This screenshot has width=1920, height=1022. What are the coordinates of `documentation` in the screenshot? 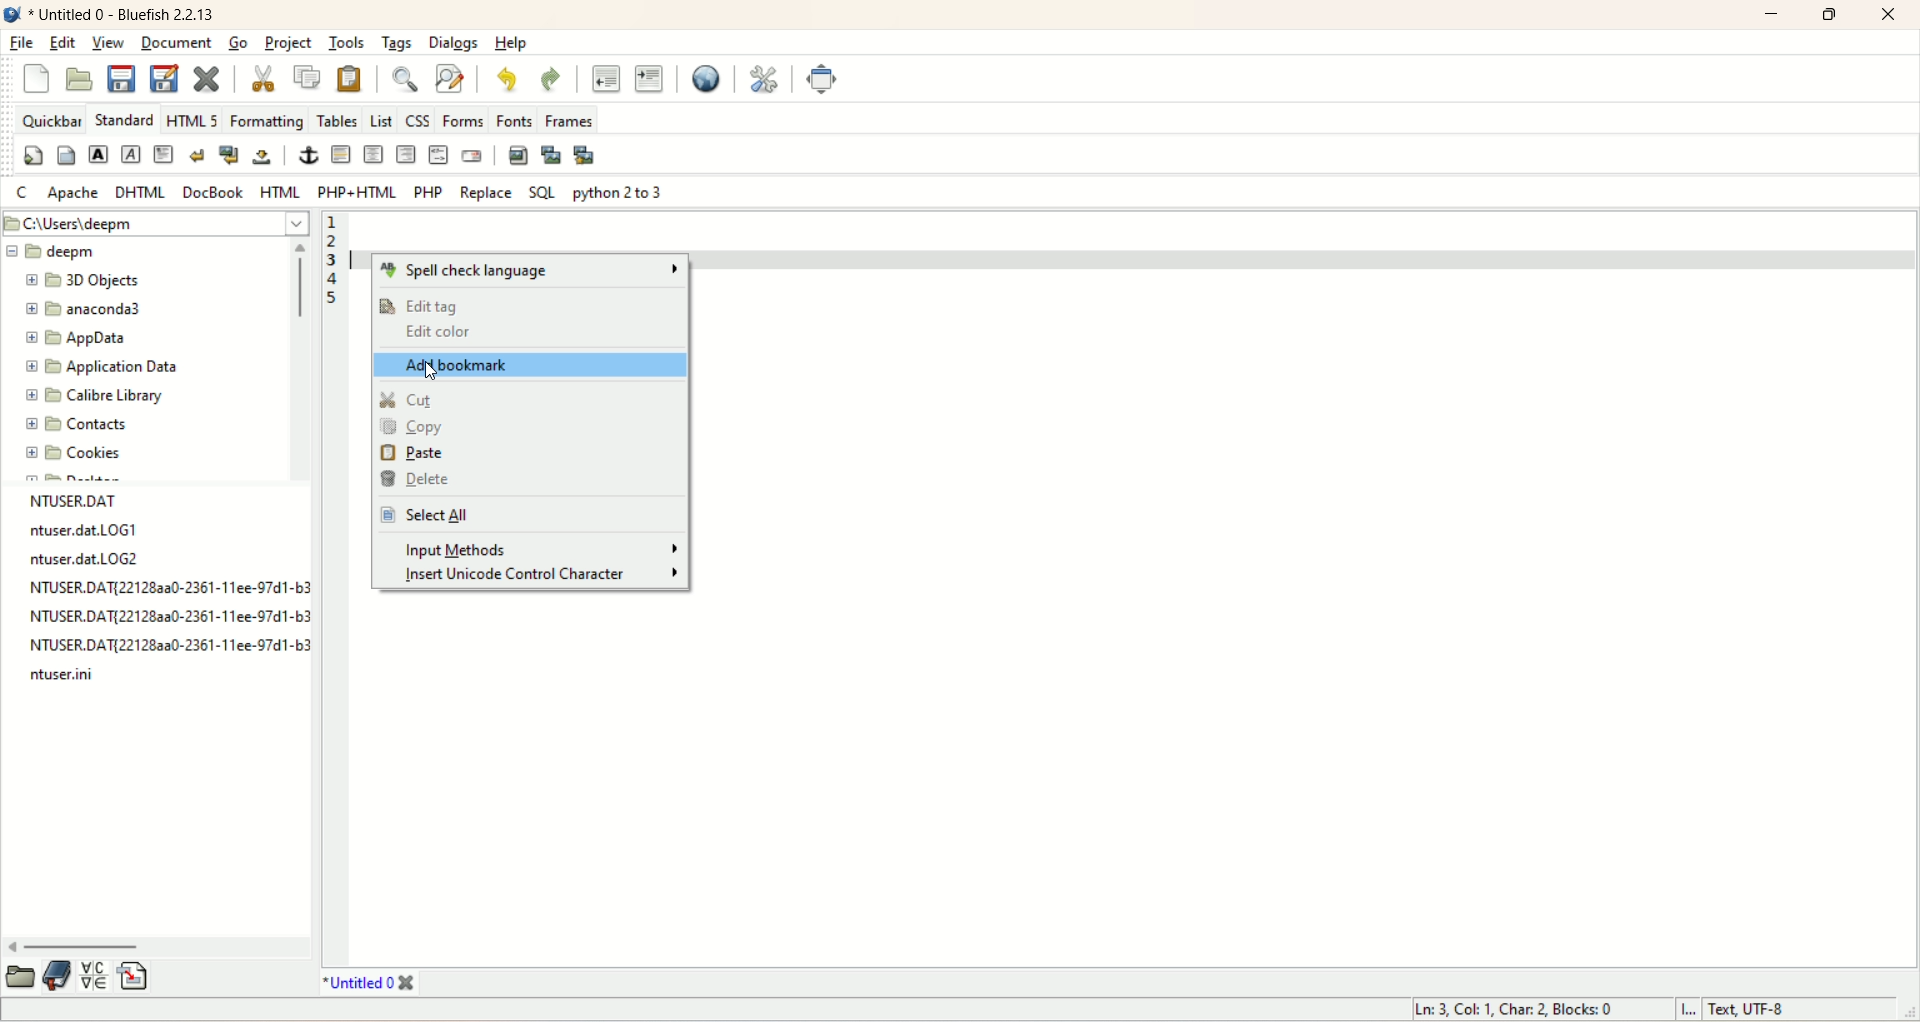 It's located at (53, 977).